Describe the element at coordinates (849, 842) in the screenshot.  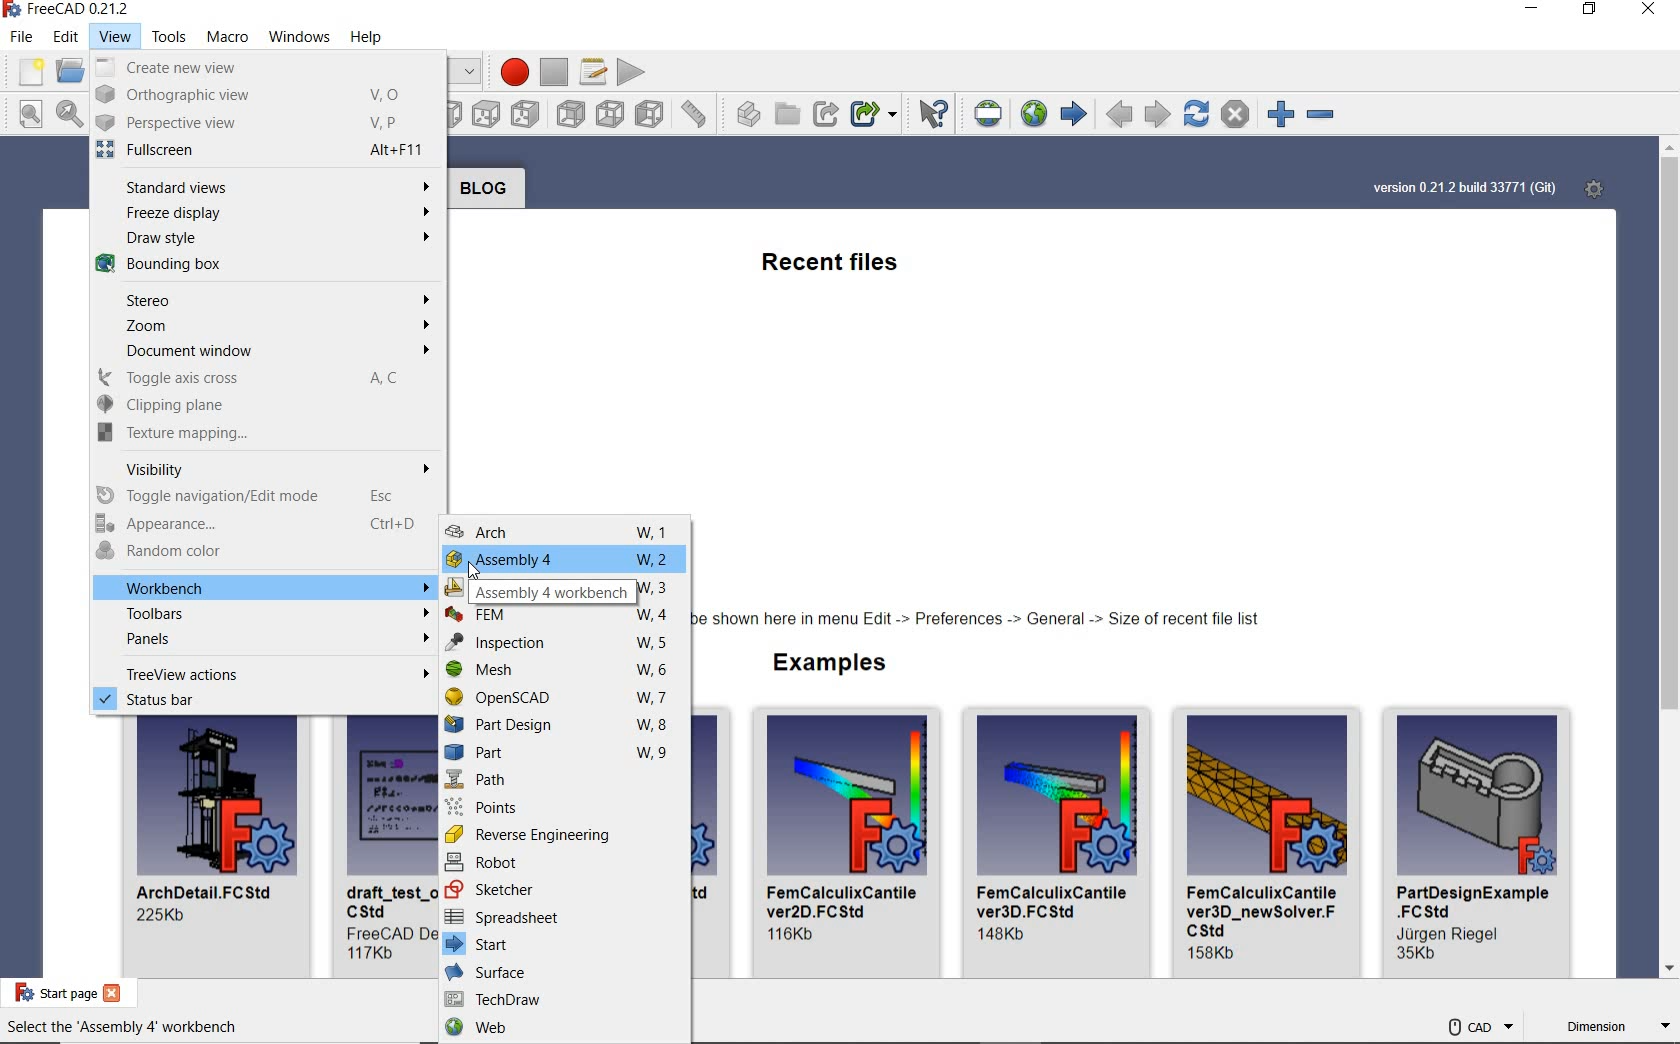
I see `FemCalculix` at that location.